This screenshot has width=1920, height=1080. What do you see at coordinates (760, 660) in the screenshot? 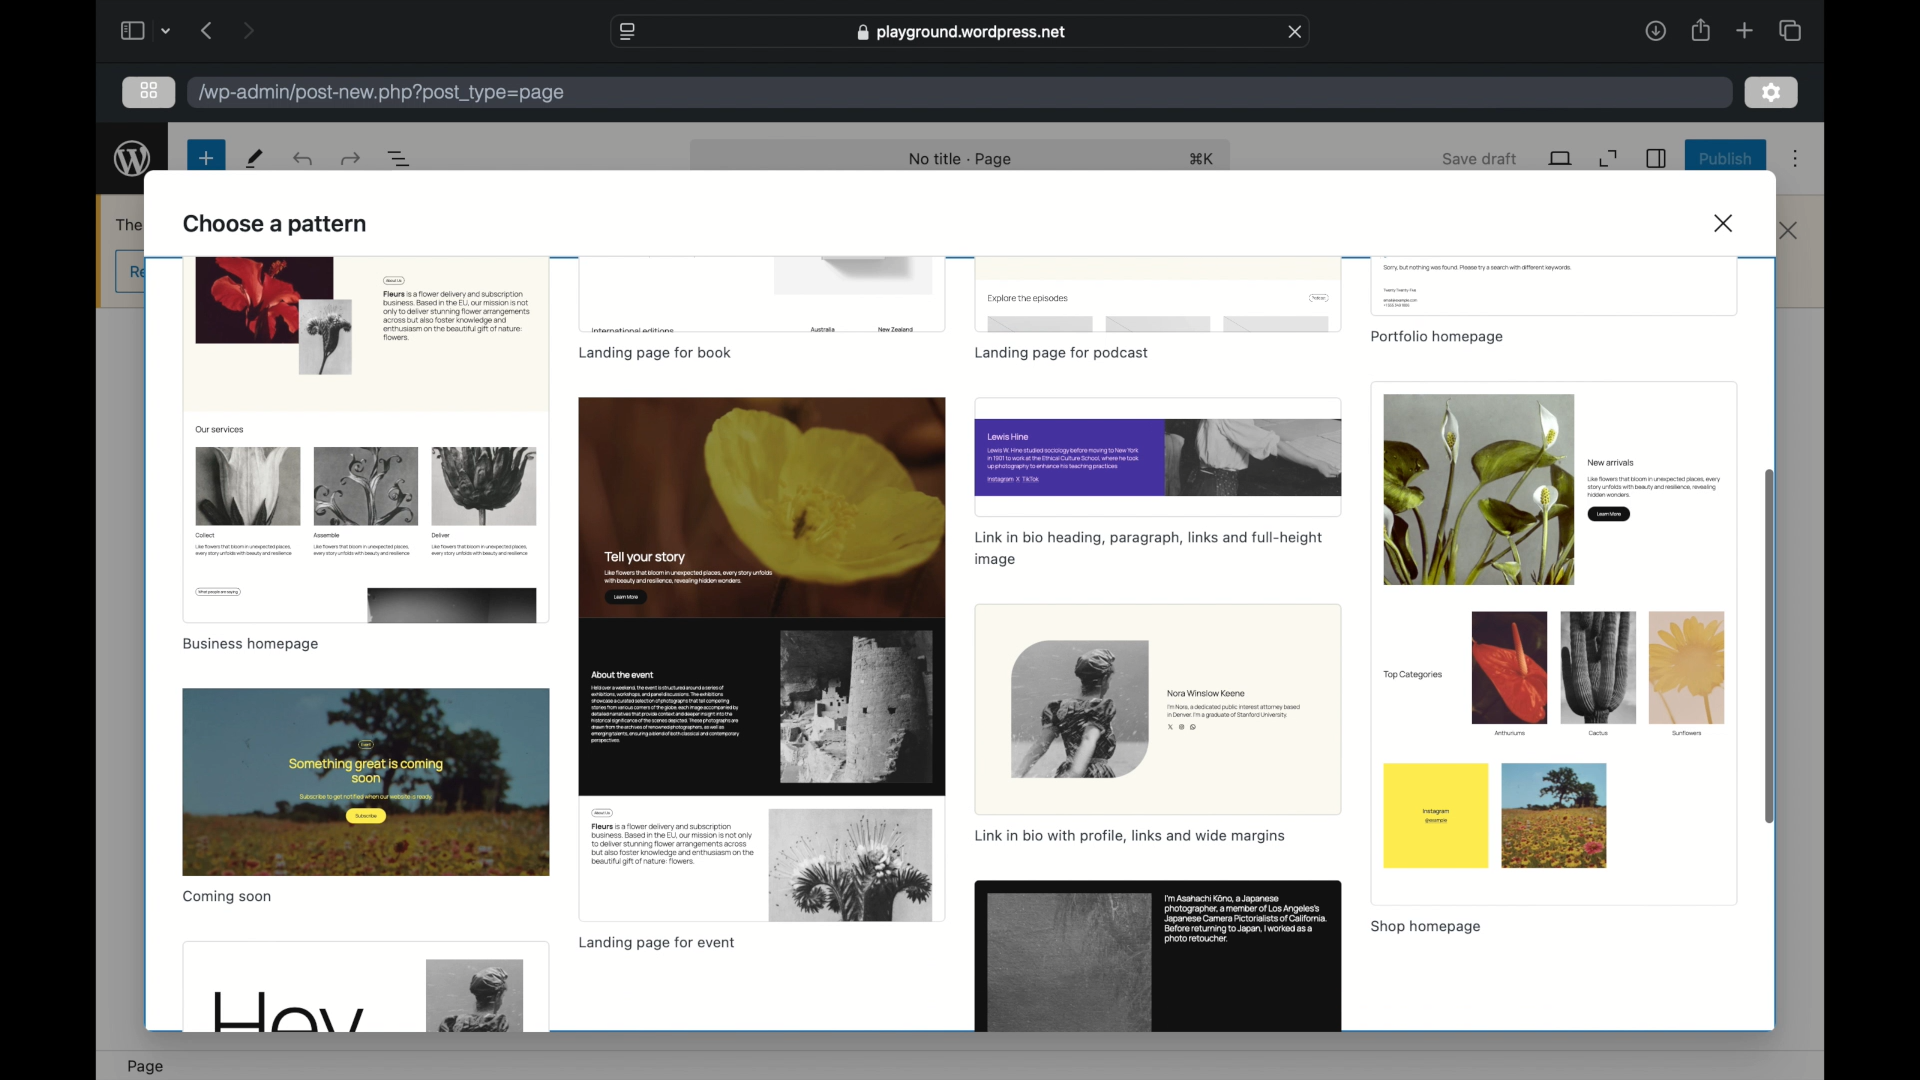
I see `preview` at bounding box center [760, 660].